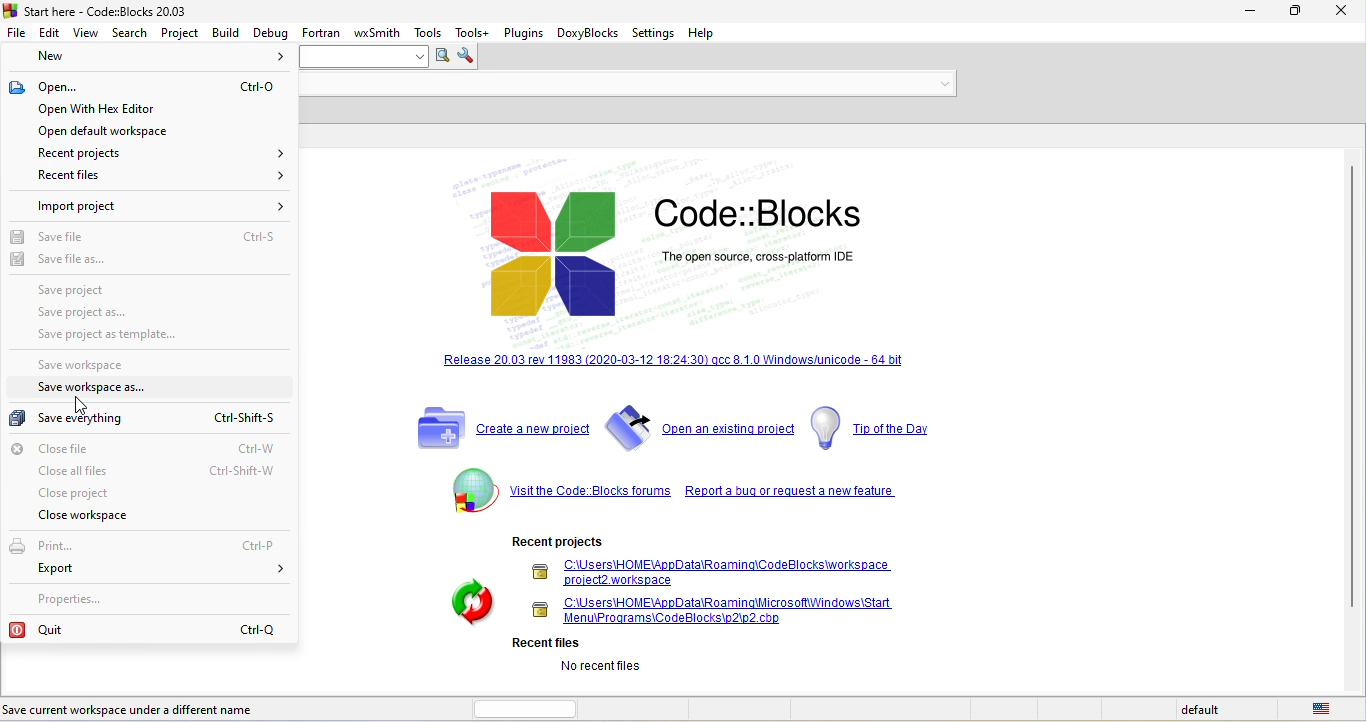 This screenshot has width=1366, height=722. Describe the element at coordinates (98, 10) in the screenshot. I see `Start here - Code::Blocks 20.03` at that location.